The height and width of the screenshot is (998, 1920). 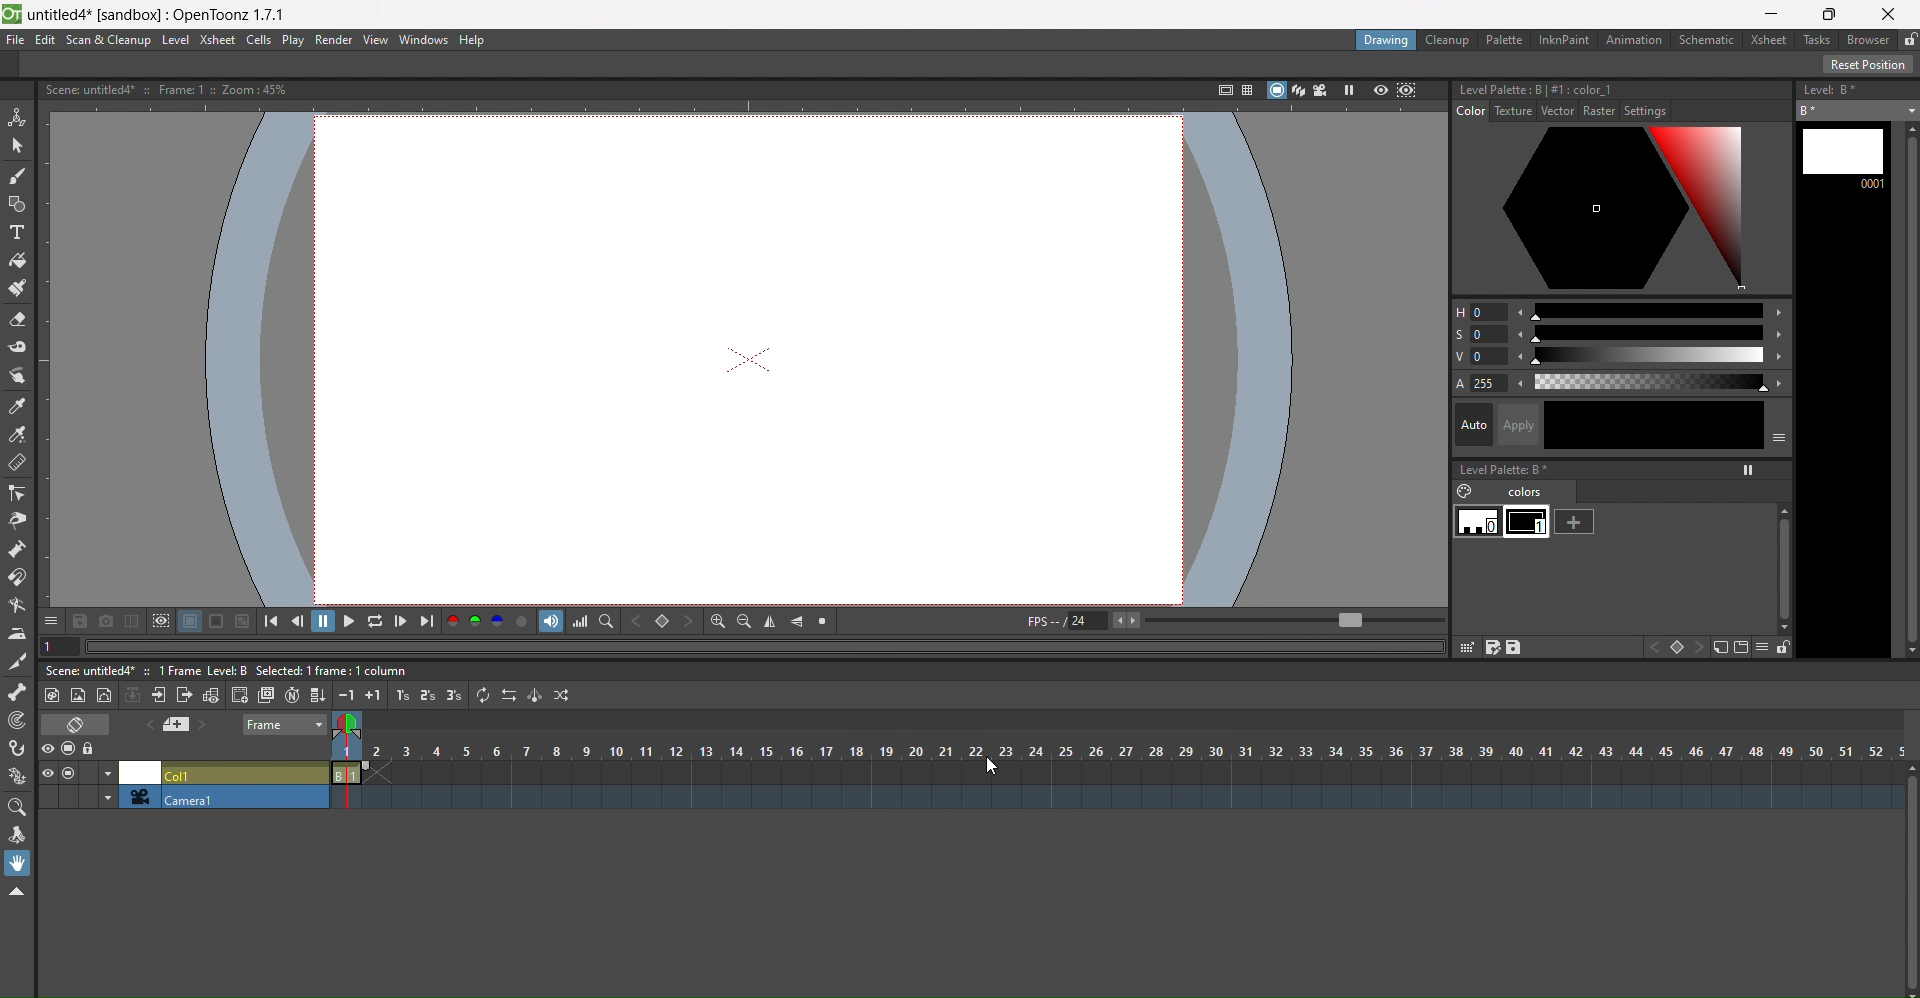 What do you see at coordinates (51, 620) in the screenshot?
I see `options` at bounding box center [51, 620].